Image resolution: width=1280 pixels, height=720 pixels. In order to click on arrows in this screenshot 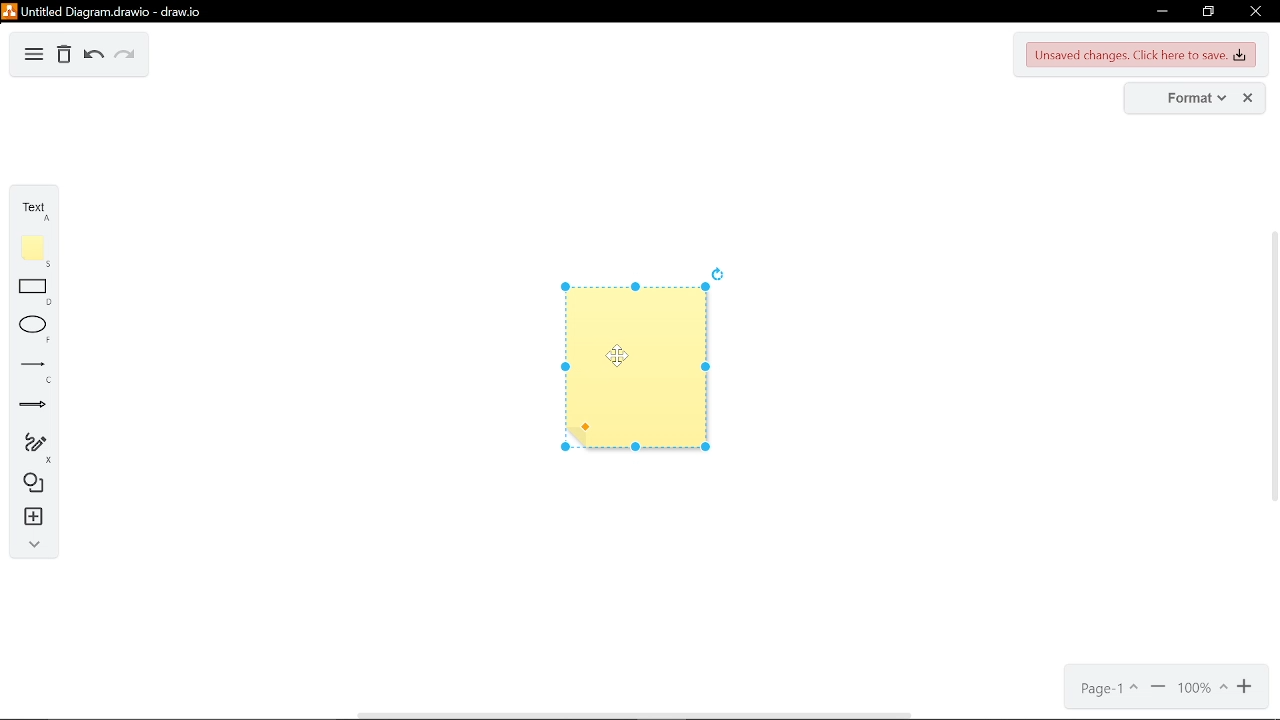, I will do `click(29, 405)`.